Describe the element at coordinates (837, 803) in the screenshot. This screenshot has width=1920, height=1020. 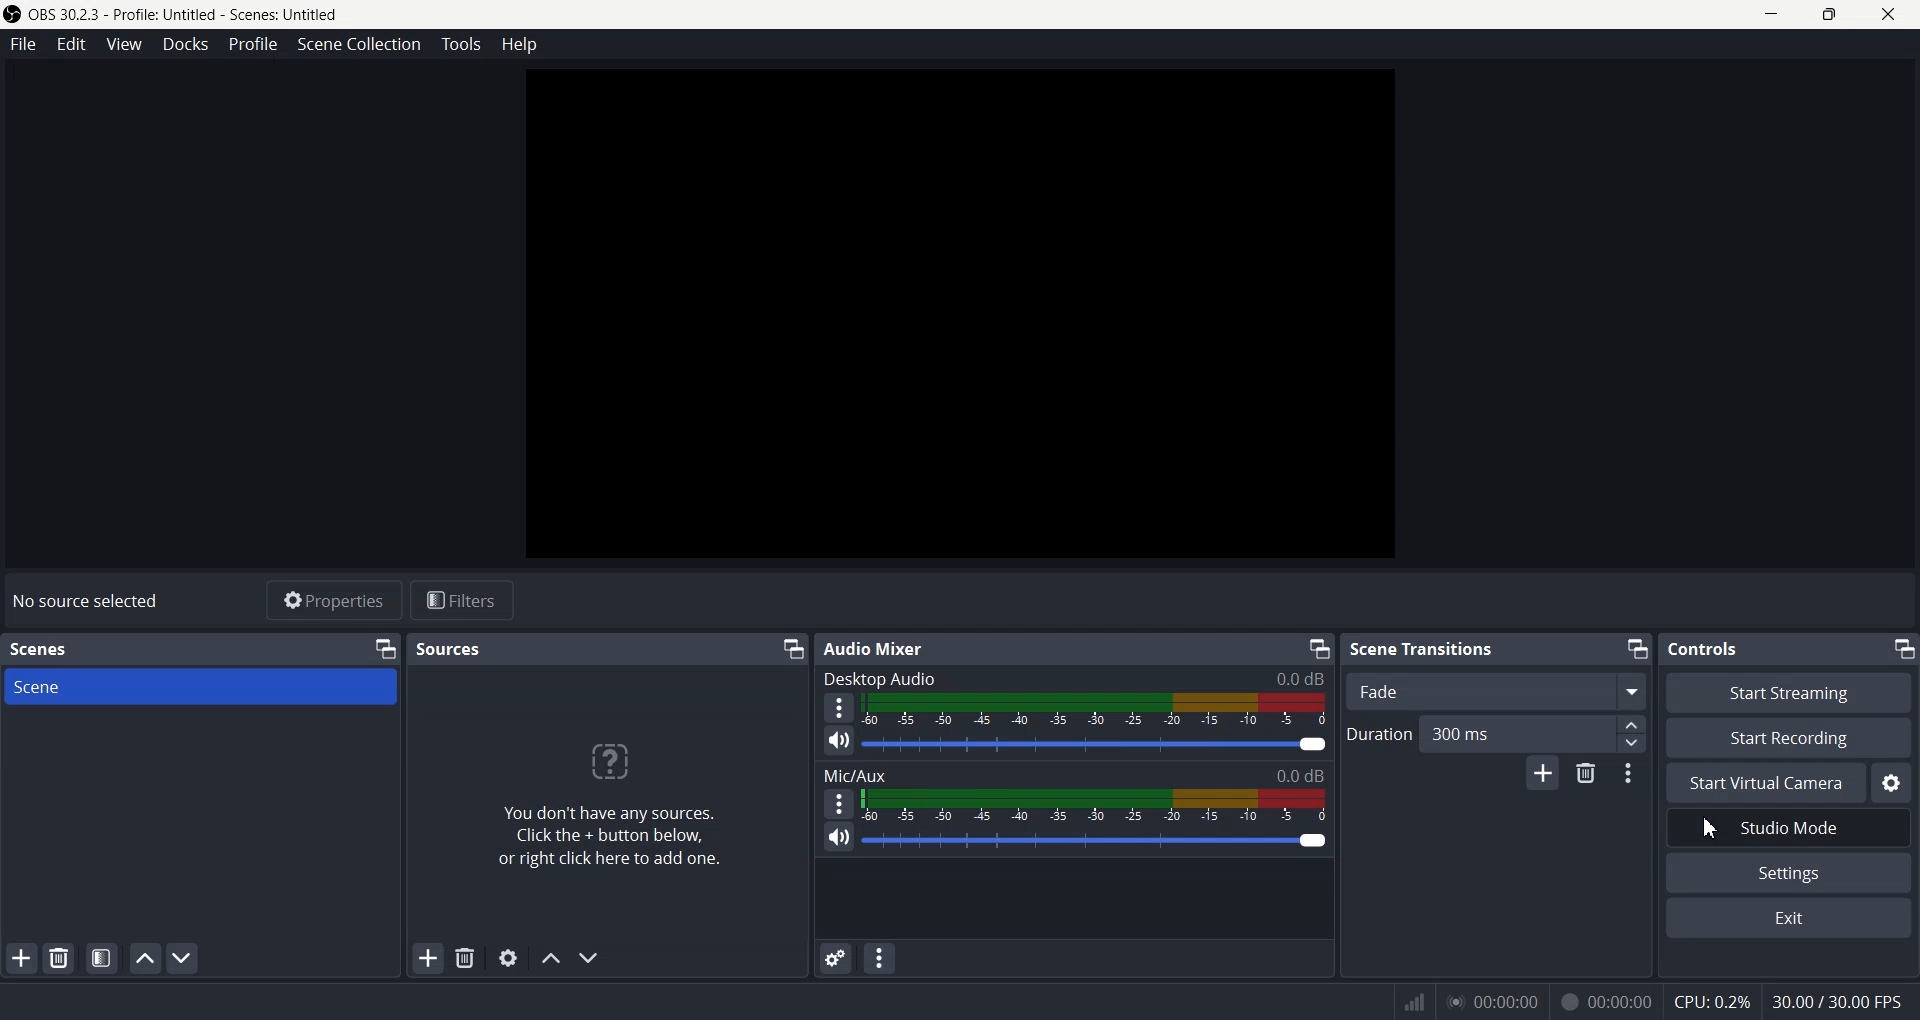
I see `More` at that location.